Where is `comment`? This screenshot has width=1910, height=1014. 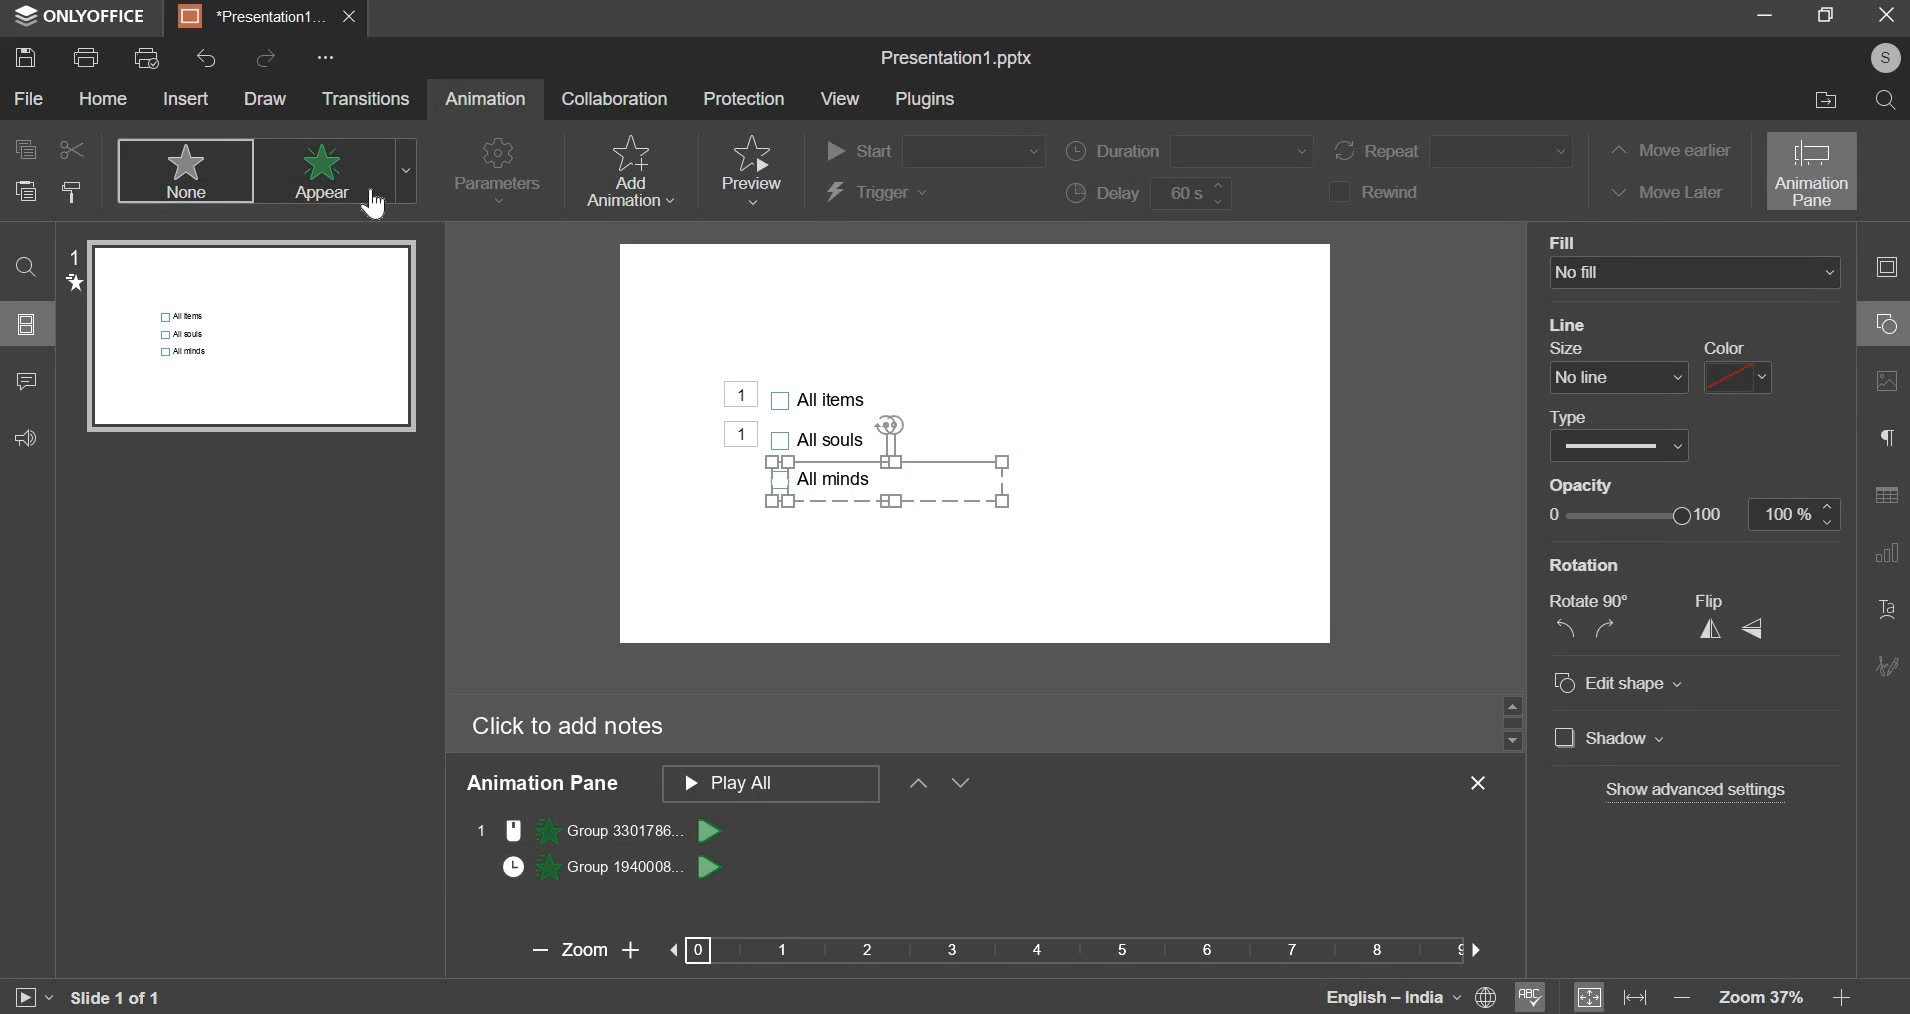
comment is located at coordinates (25, 384).